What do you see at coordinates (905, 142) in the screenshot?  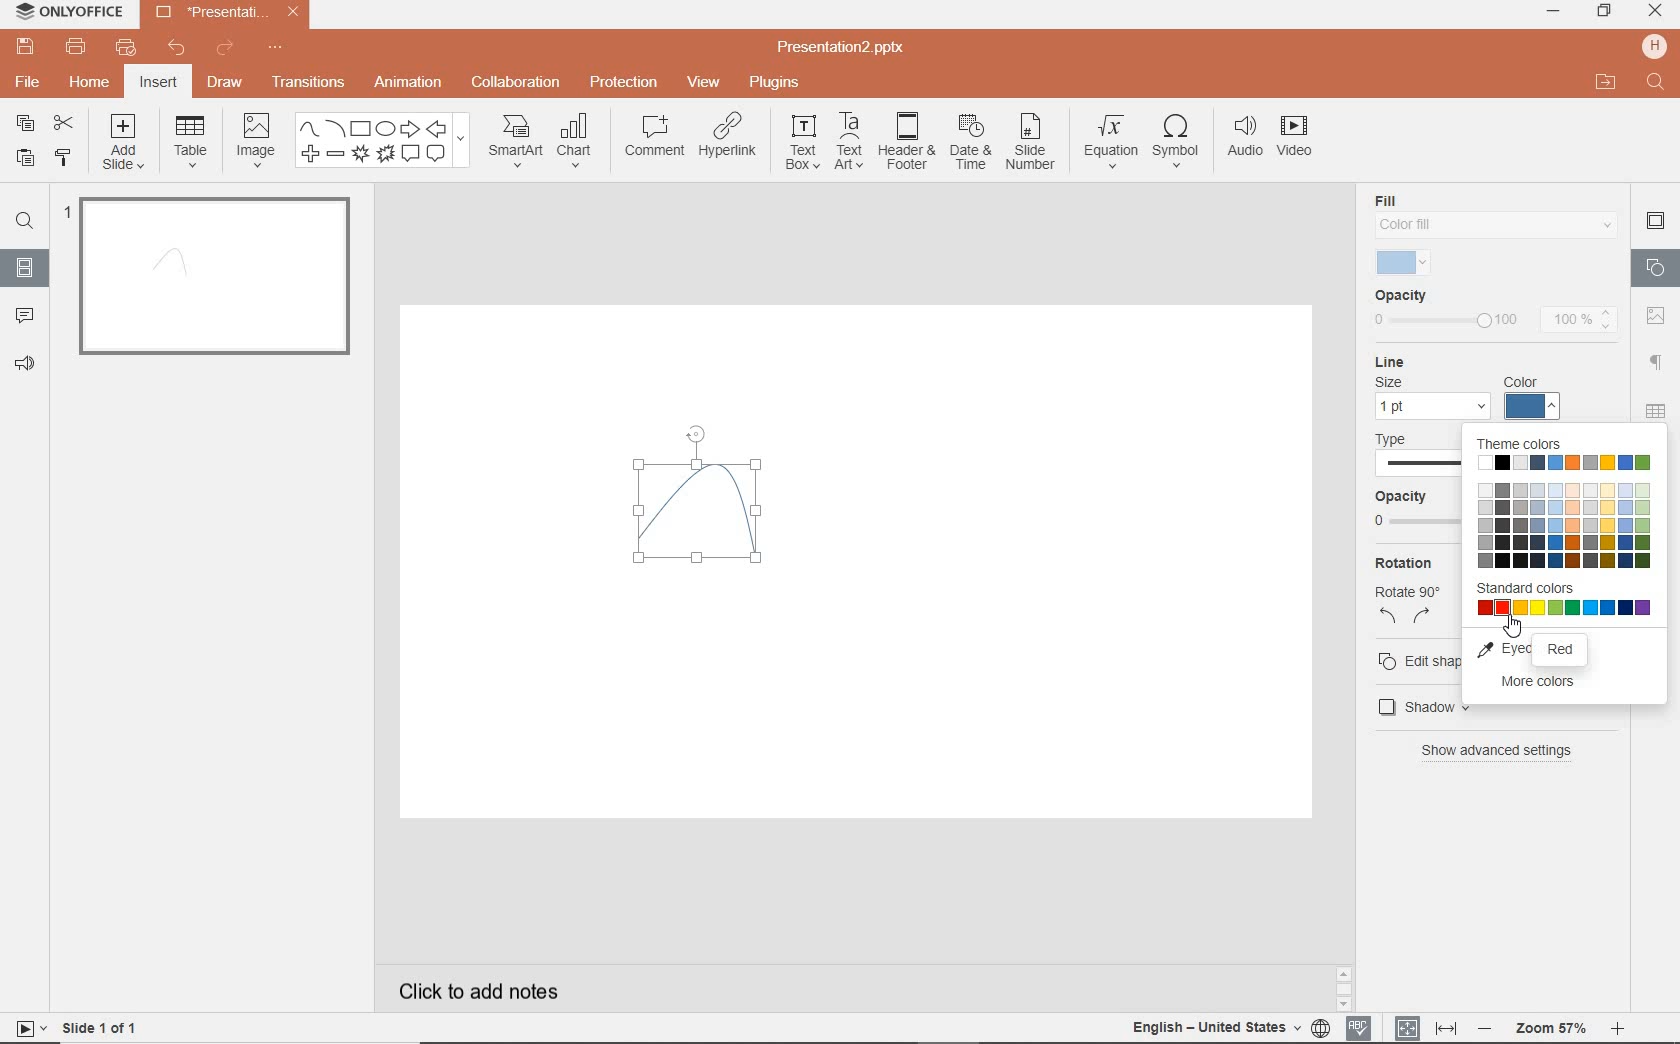 I see `HEADER & FOOTER` at bounding box center [905, 142].